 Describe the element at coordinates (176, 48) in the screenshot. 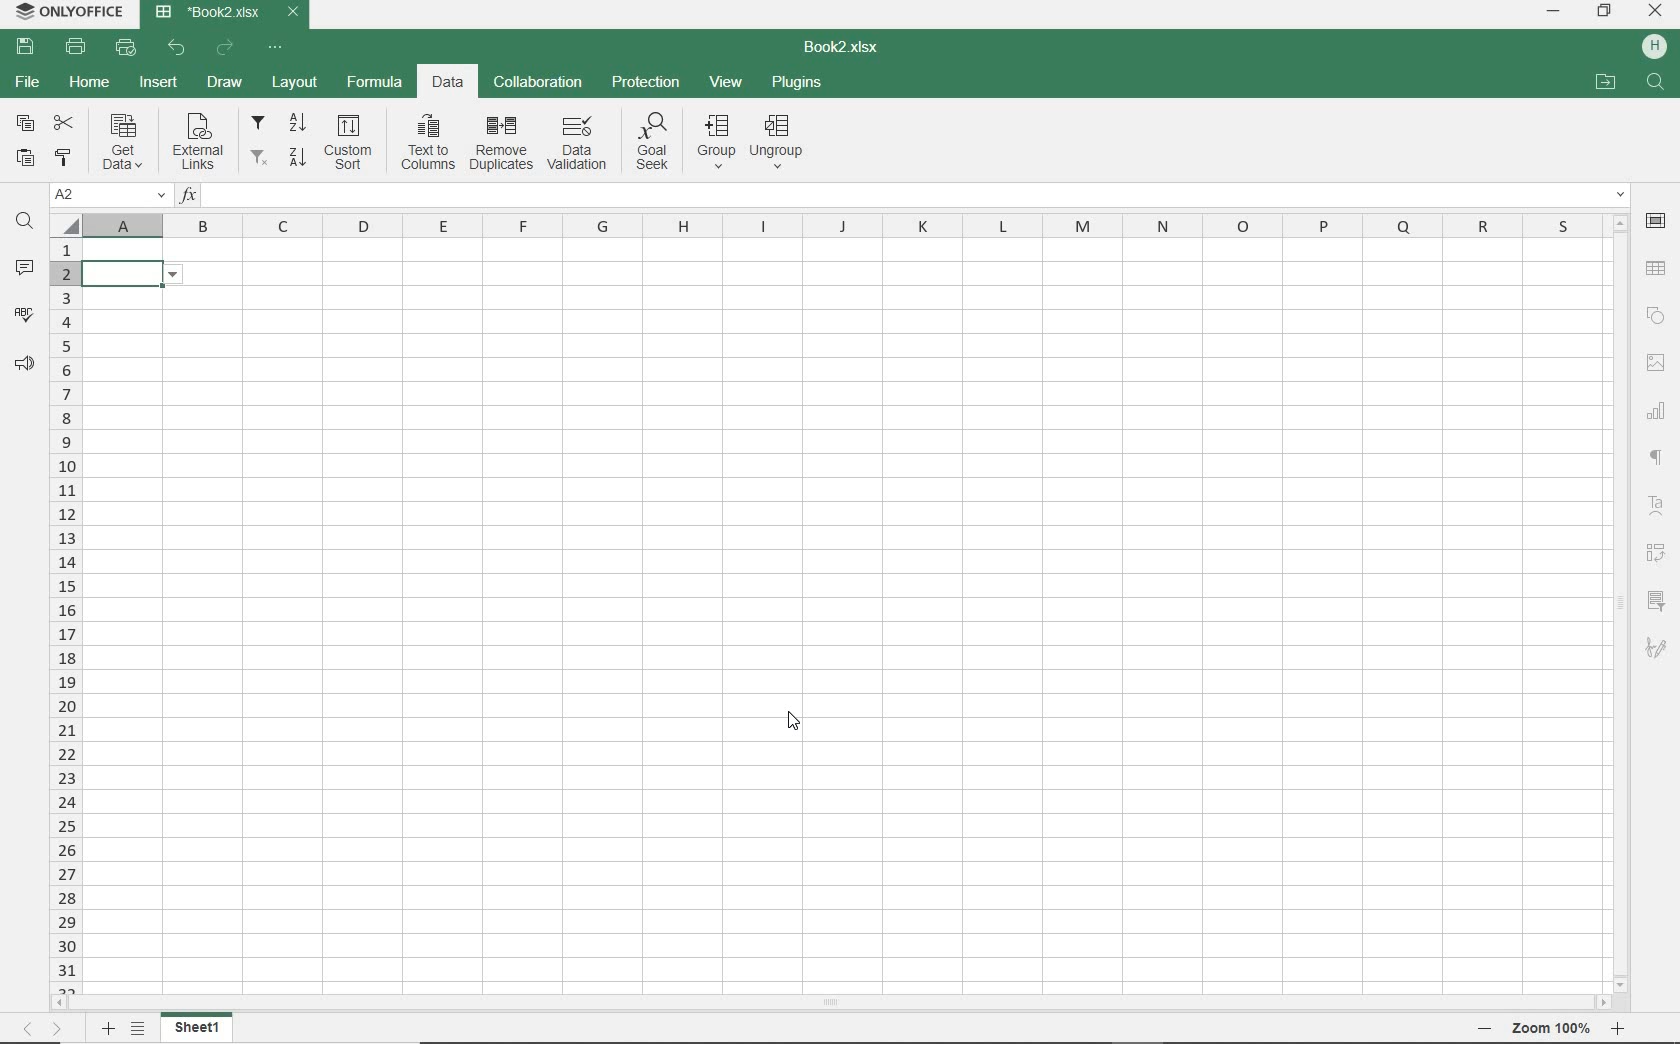

I see `UNDO` at that location.